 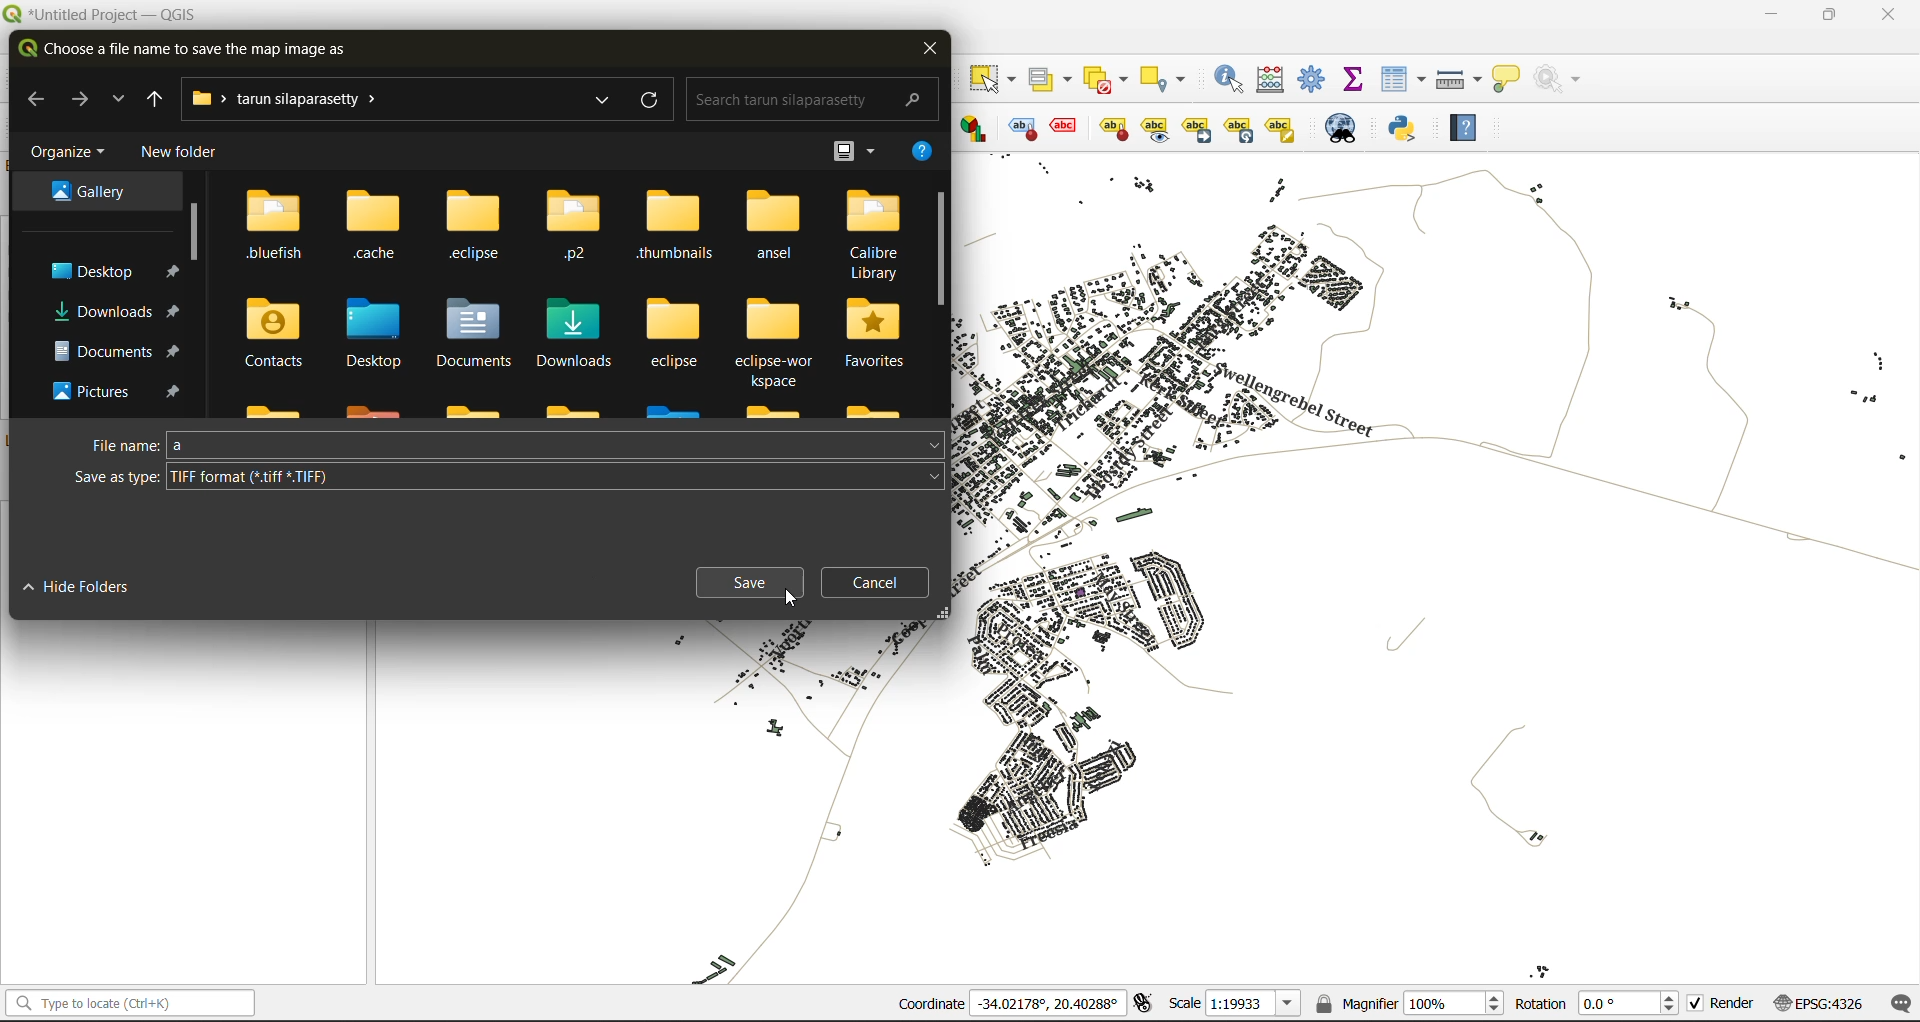 I want to click on pin/unpin lable and diagram, so click(x=1067, y=128).